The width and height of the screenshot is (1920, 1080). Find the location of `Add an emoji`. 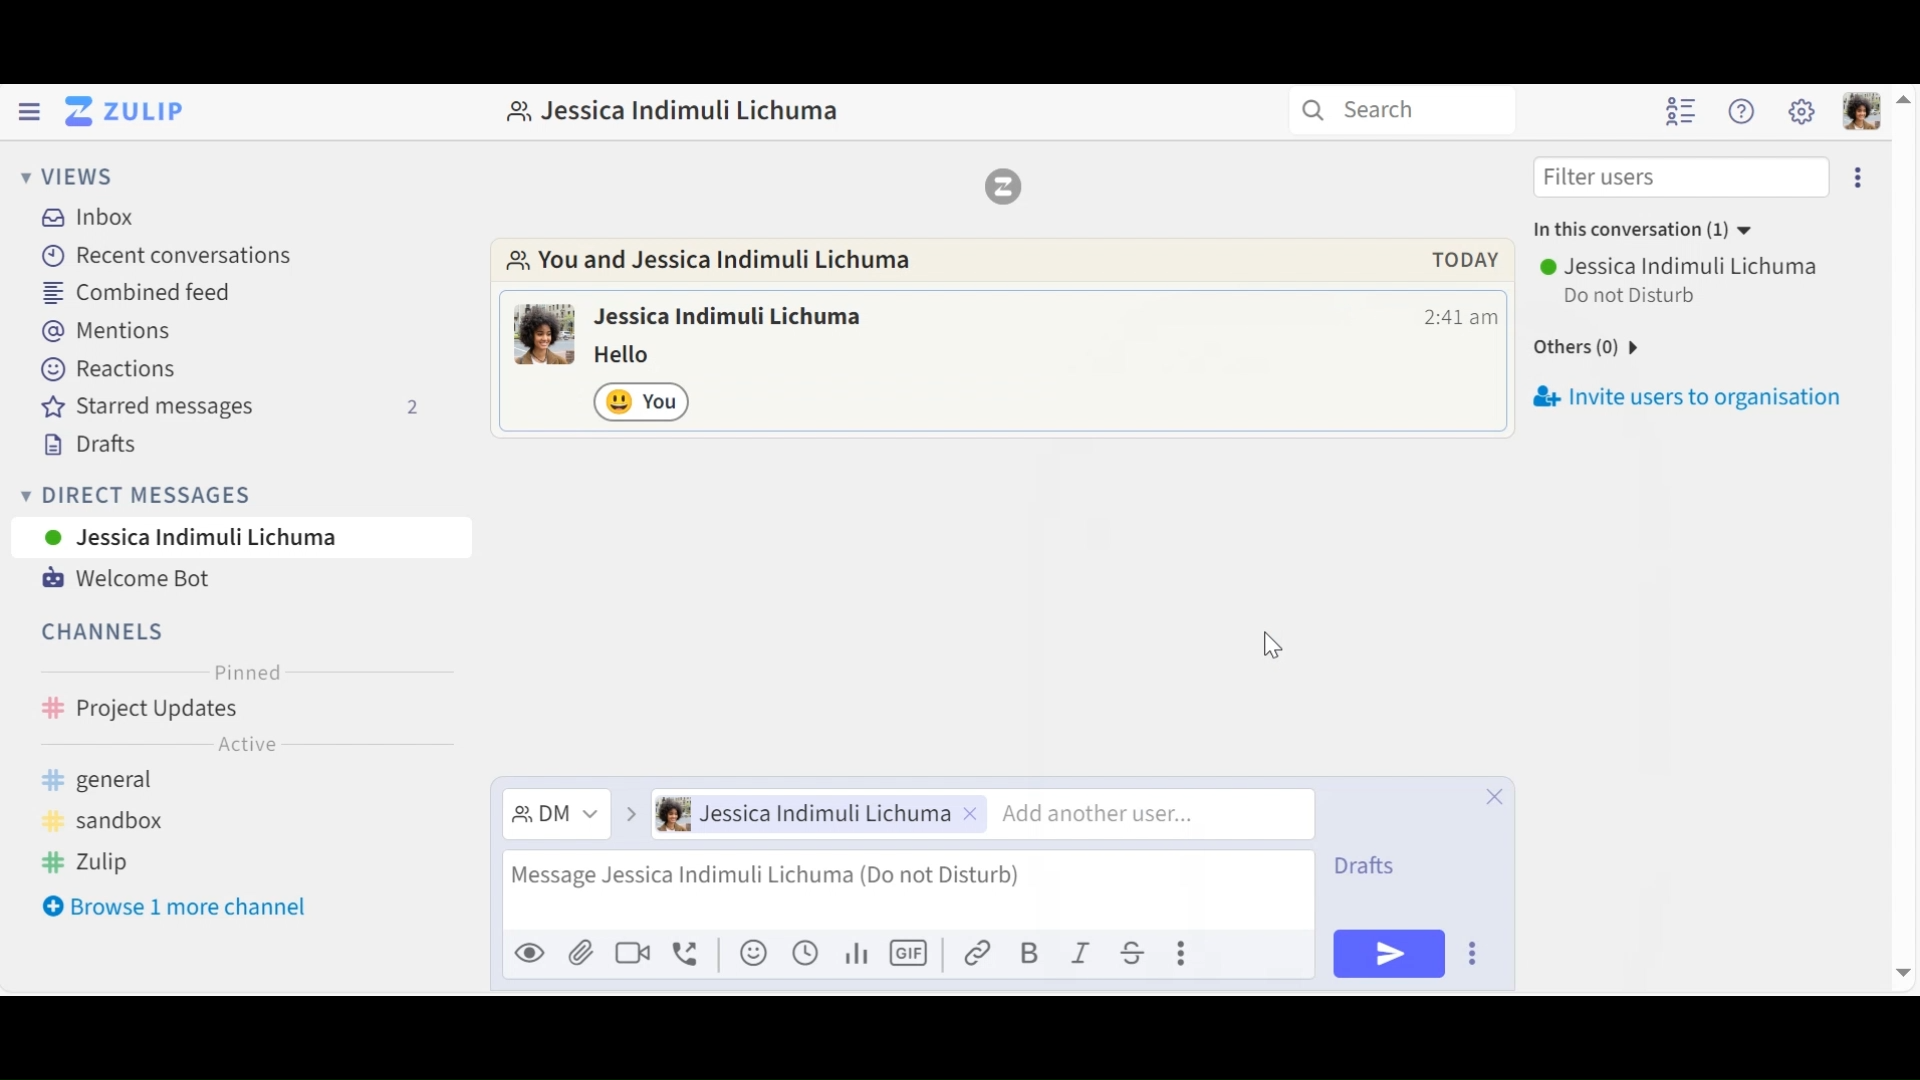

Add an emoji is located at coordinates (753, 953).